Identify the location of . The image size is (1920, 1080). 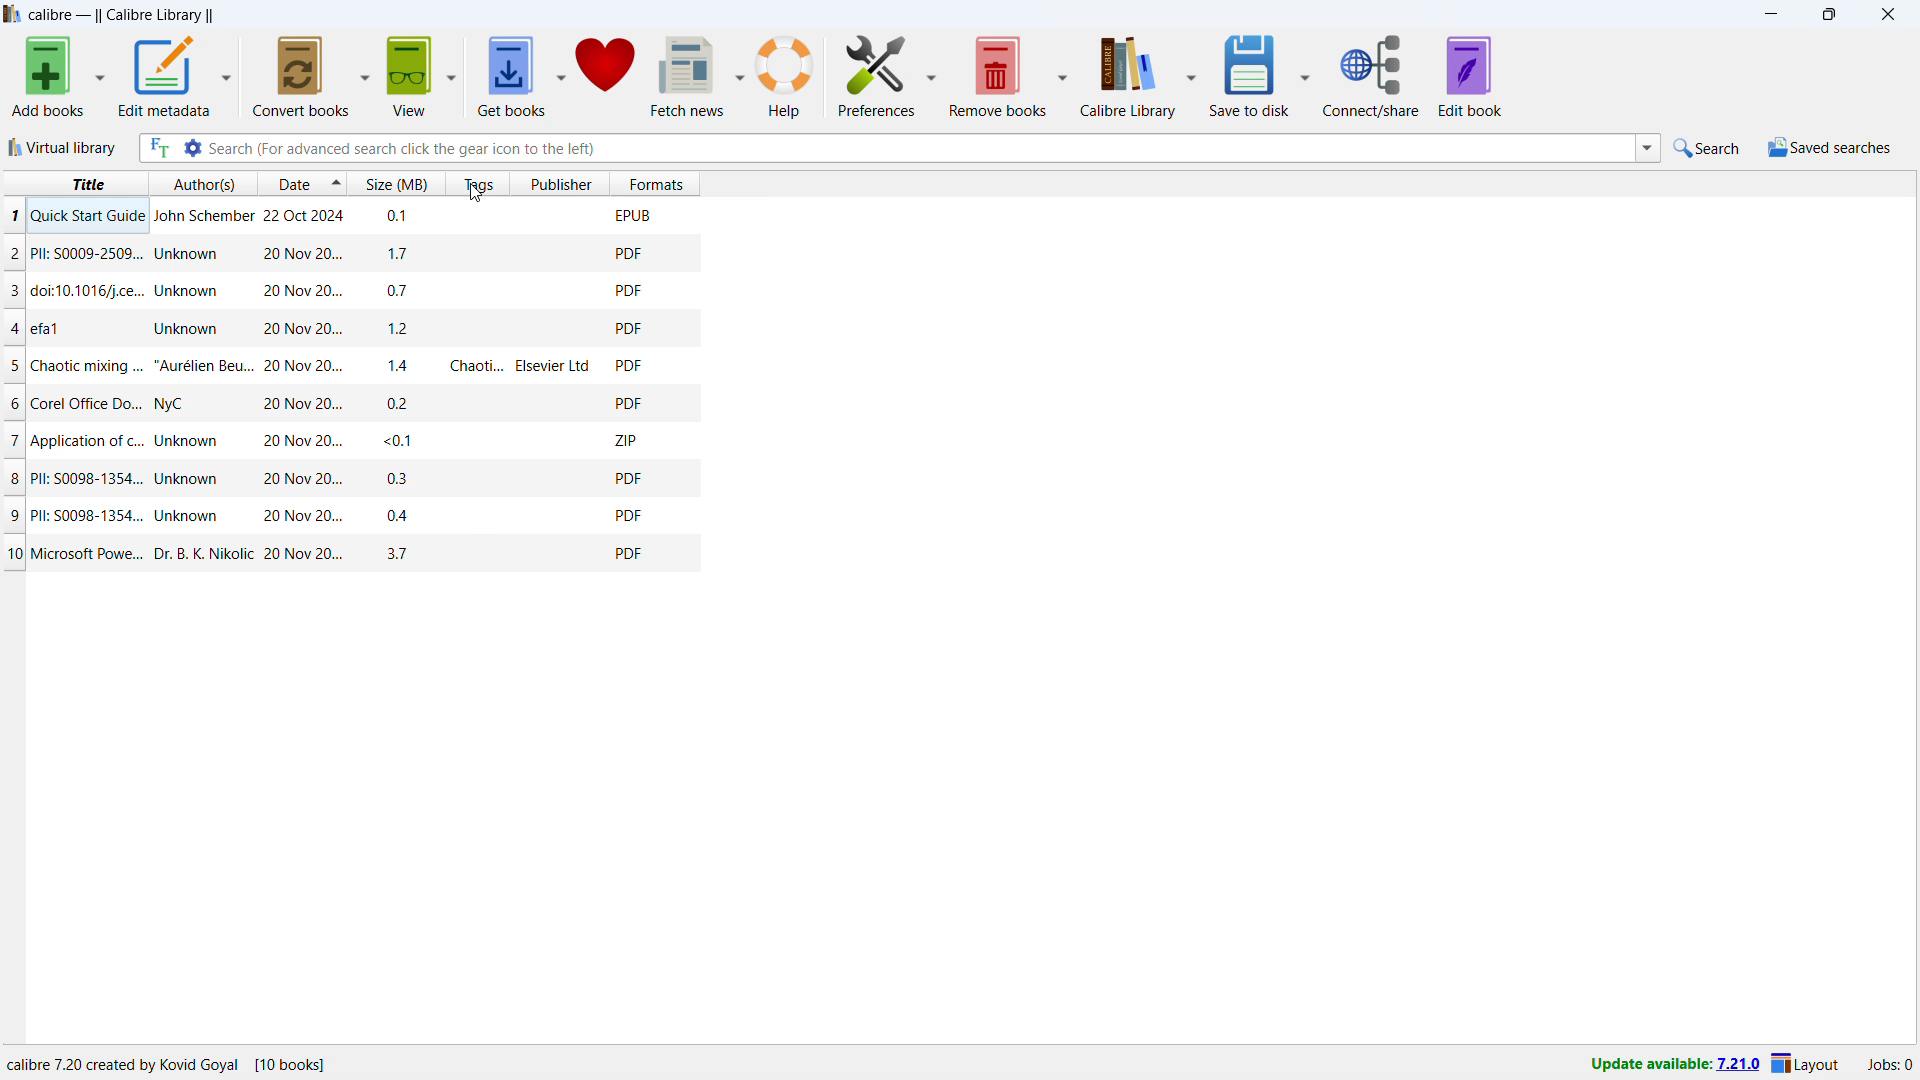
(1129, 76).